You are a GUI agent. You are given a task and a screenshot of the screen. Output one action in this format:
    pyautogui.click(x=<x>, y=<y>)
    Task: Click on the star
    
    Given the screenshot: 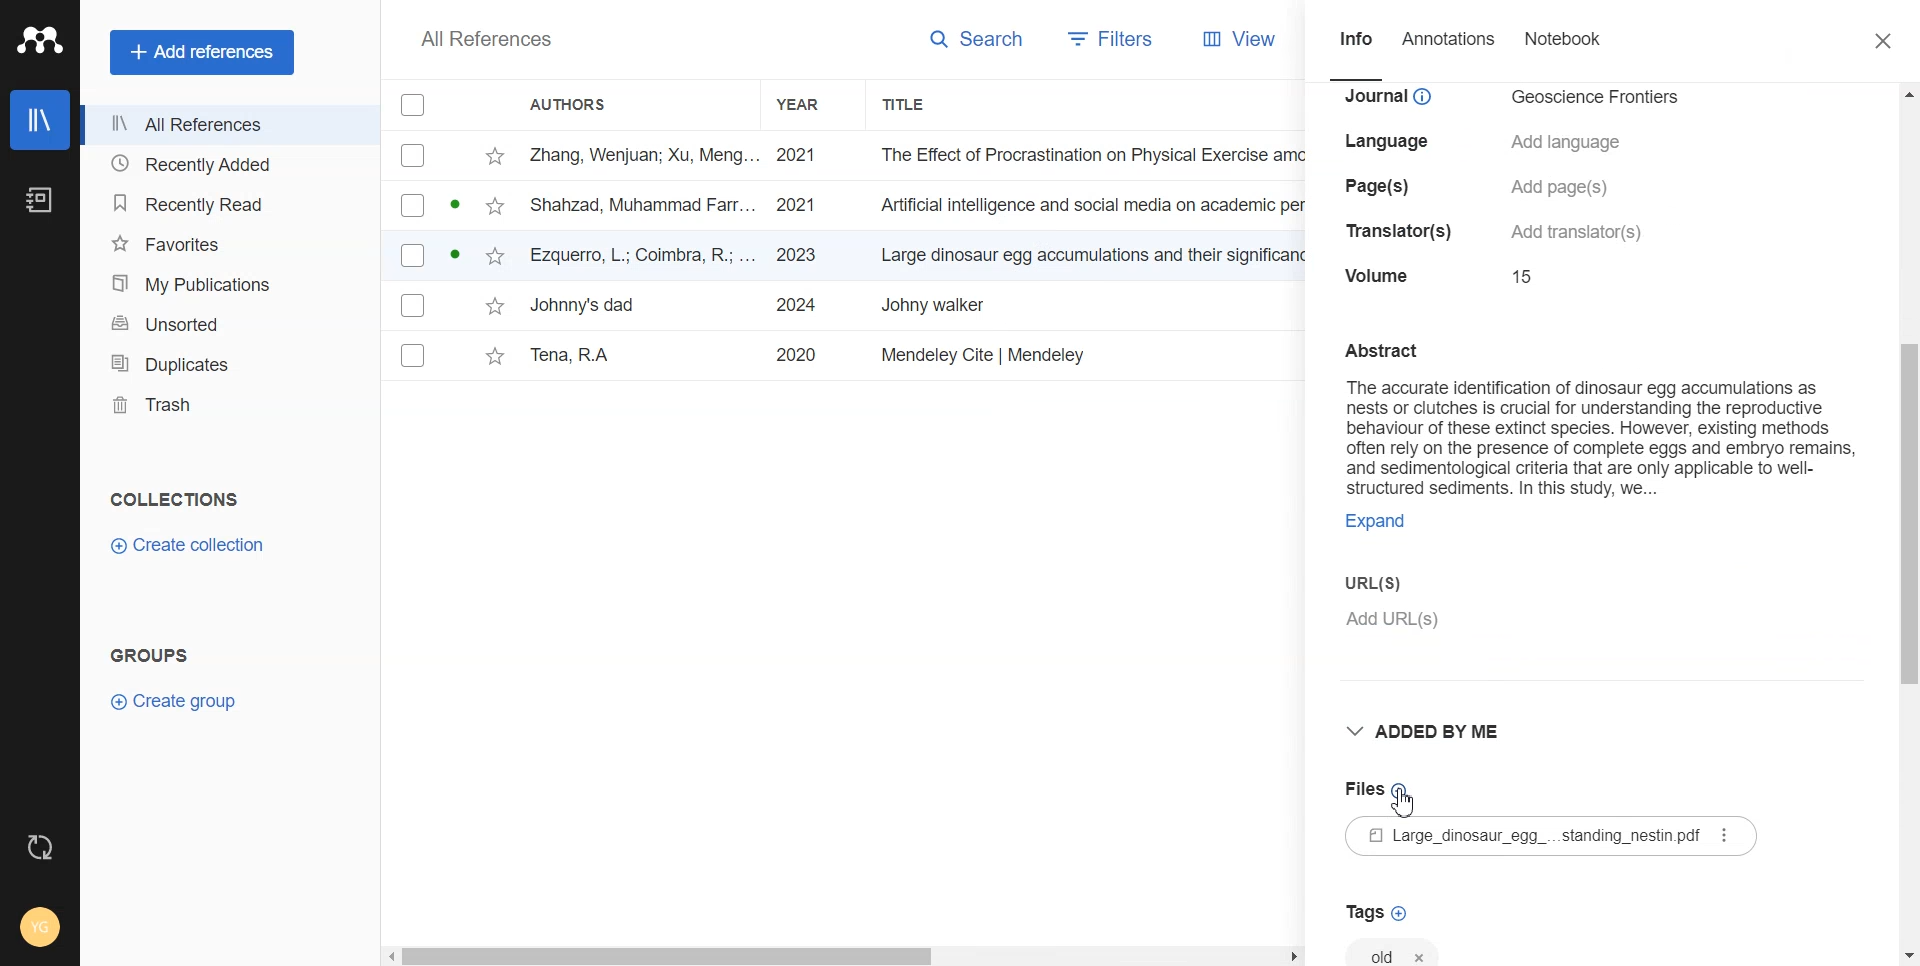 What is the action you would take?
    pyautogui.click(x=495, y=303)
    